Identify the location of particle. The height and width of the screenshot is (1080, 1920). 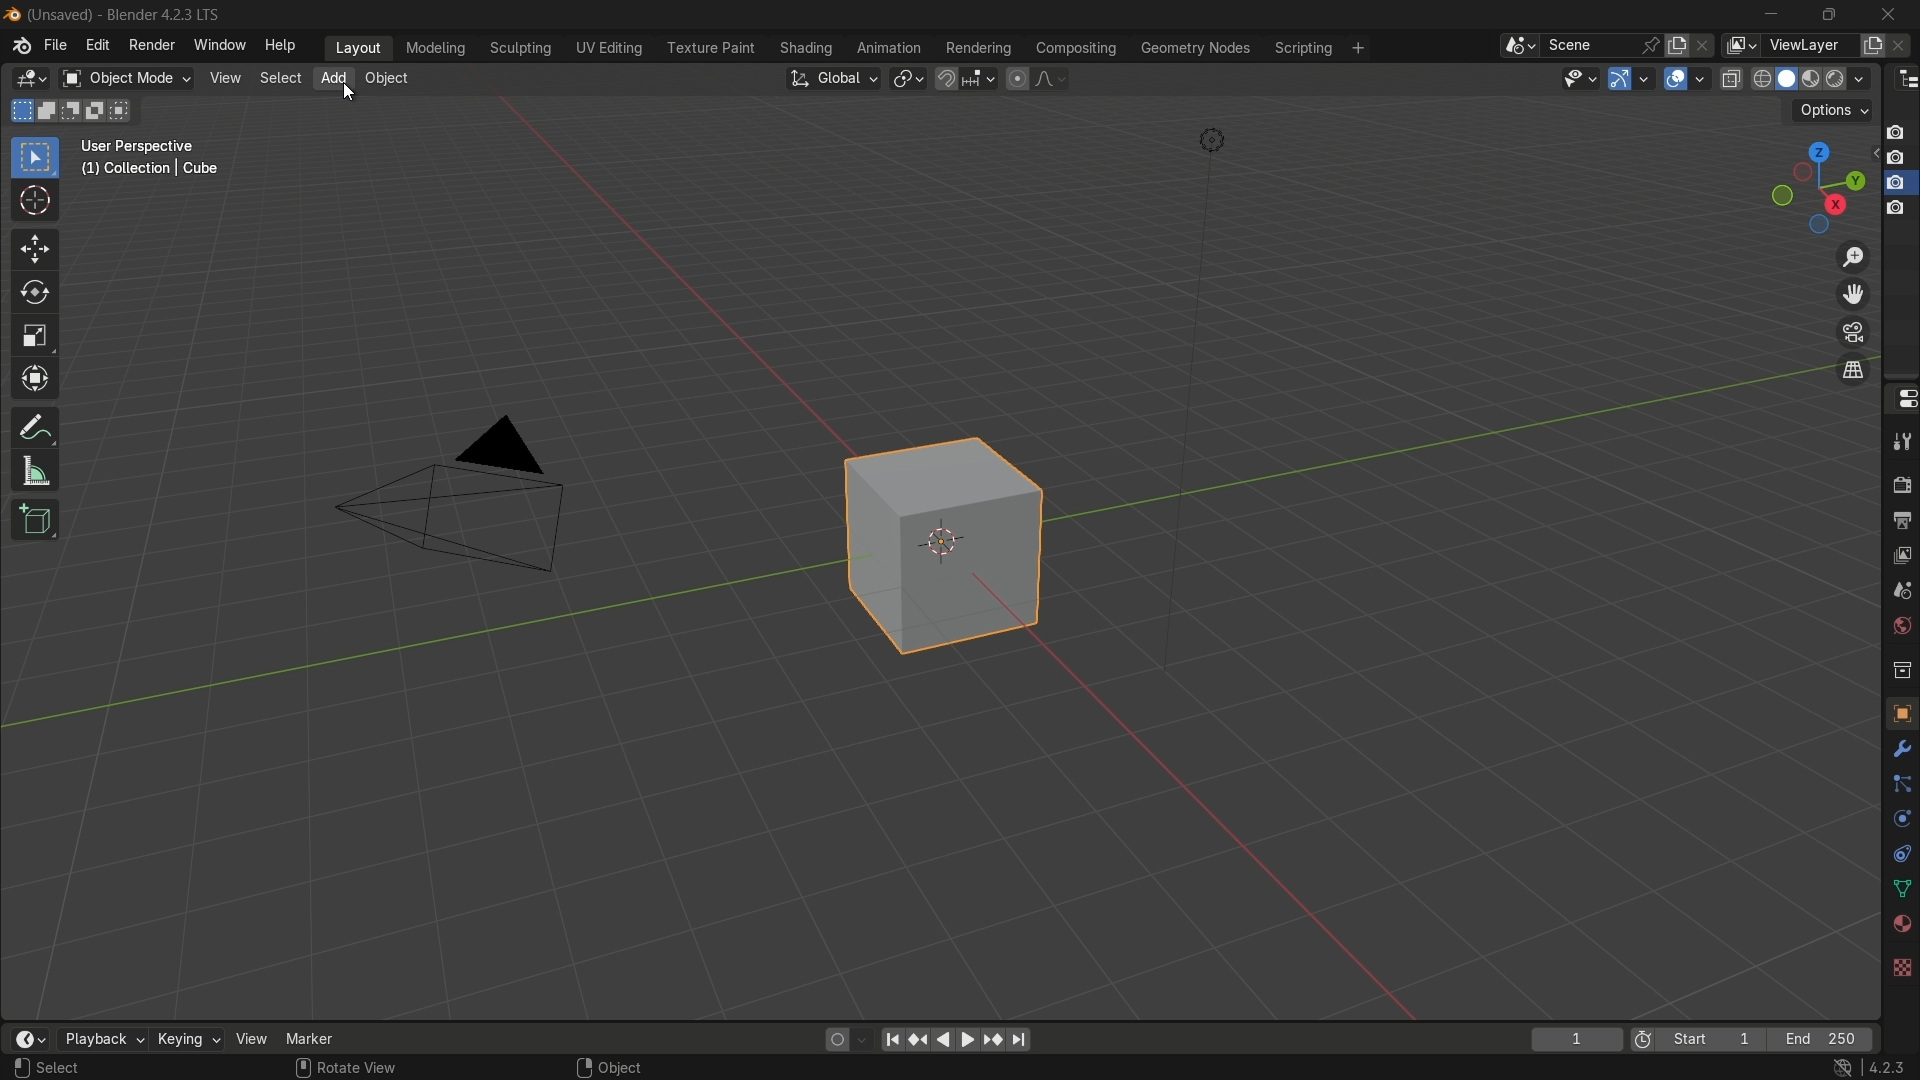
(1900, 786).